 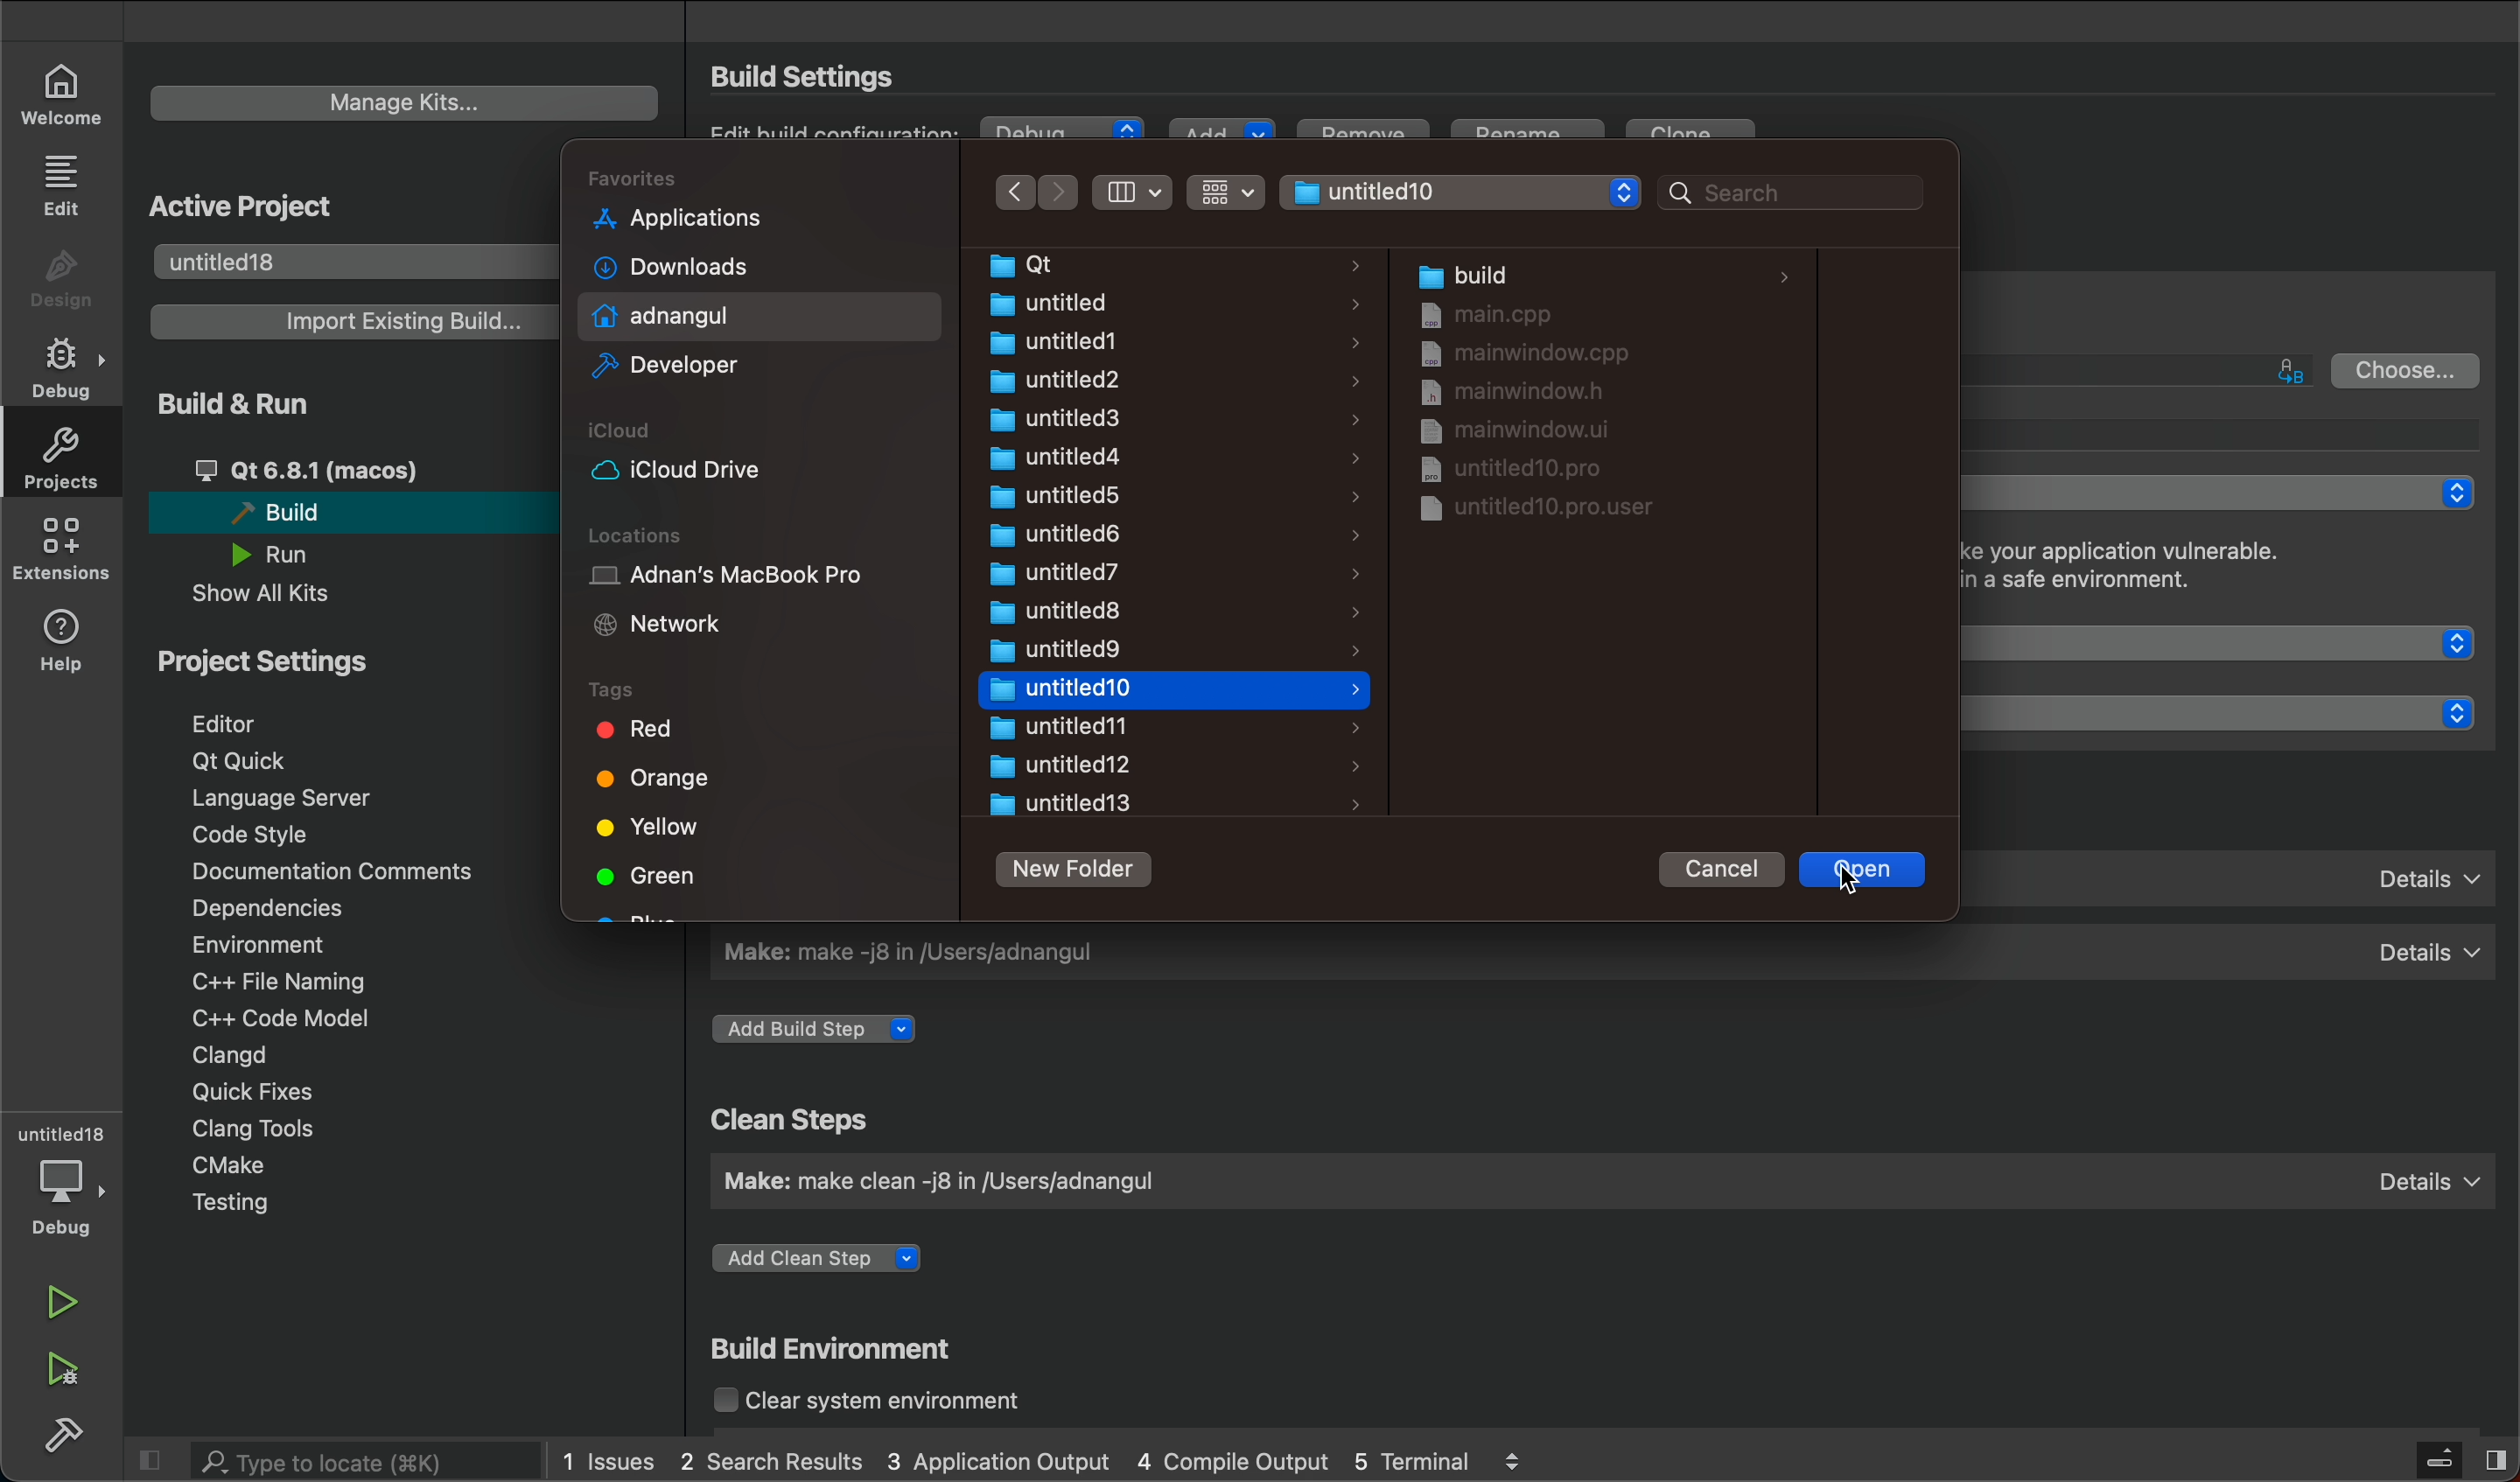 What do you see at coordinates (633, 175) in the screenshot?
I see `Favorites` at bounding box center [633, 175].